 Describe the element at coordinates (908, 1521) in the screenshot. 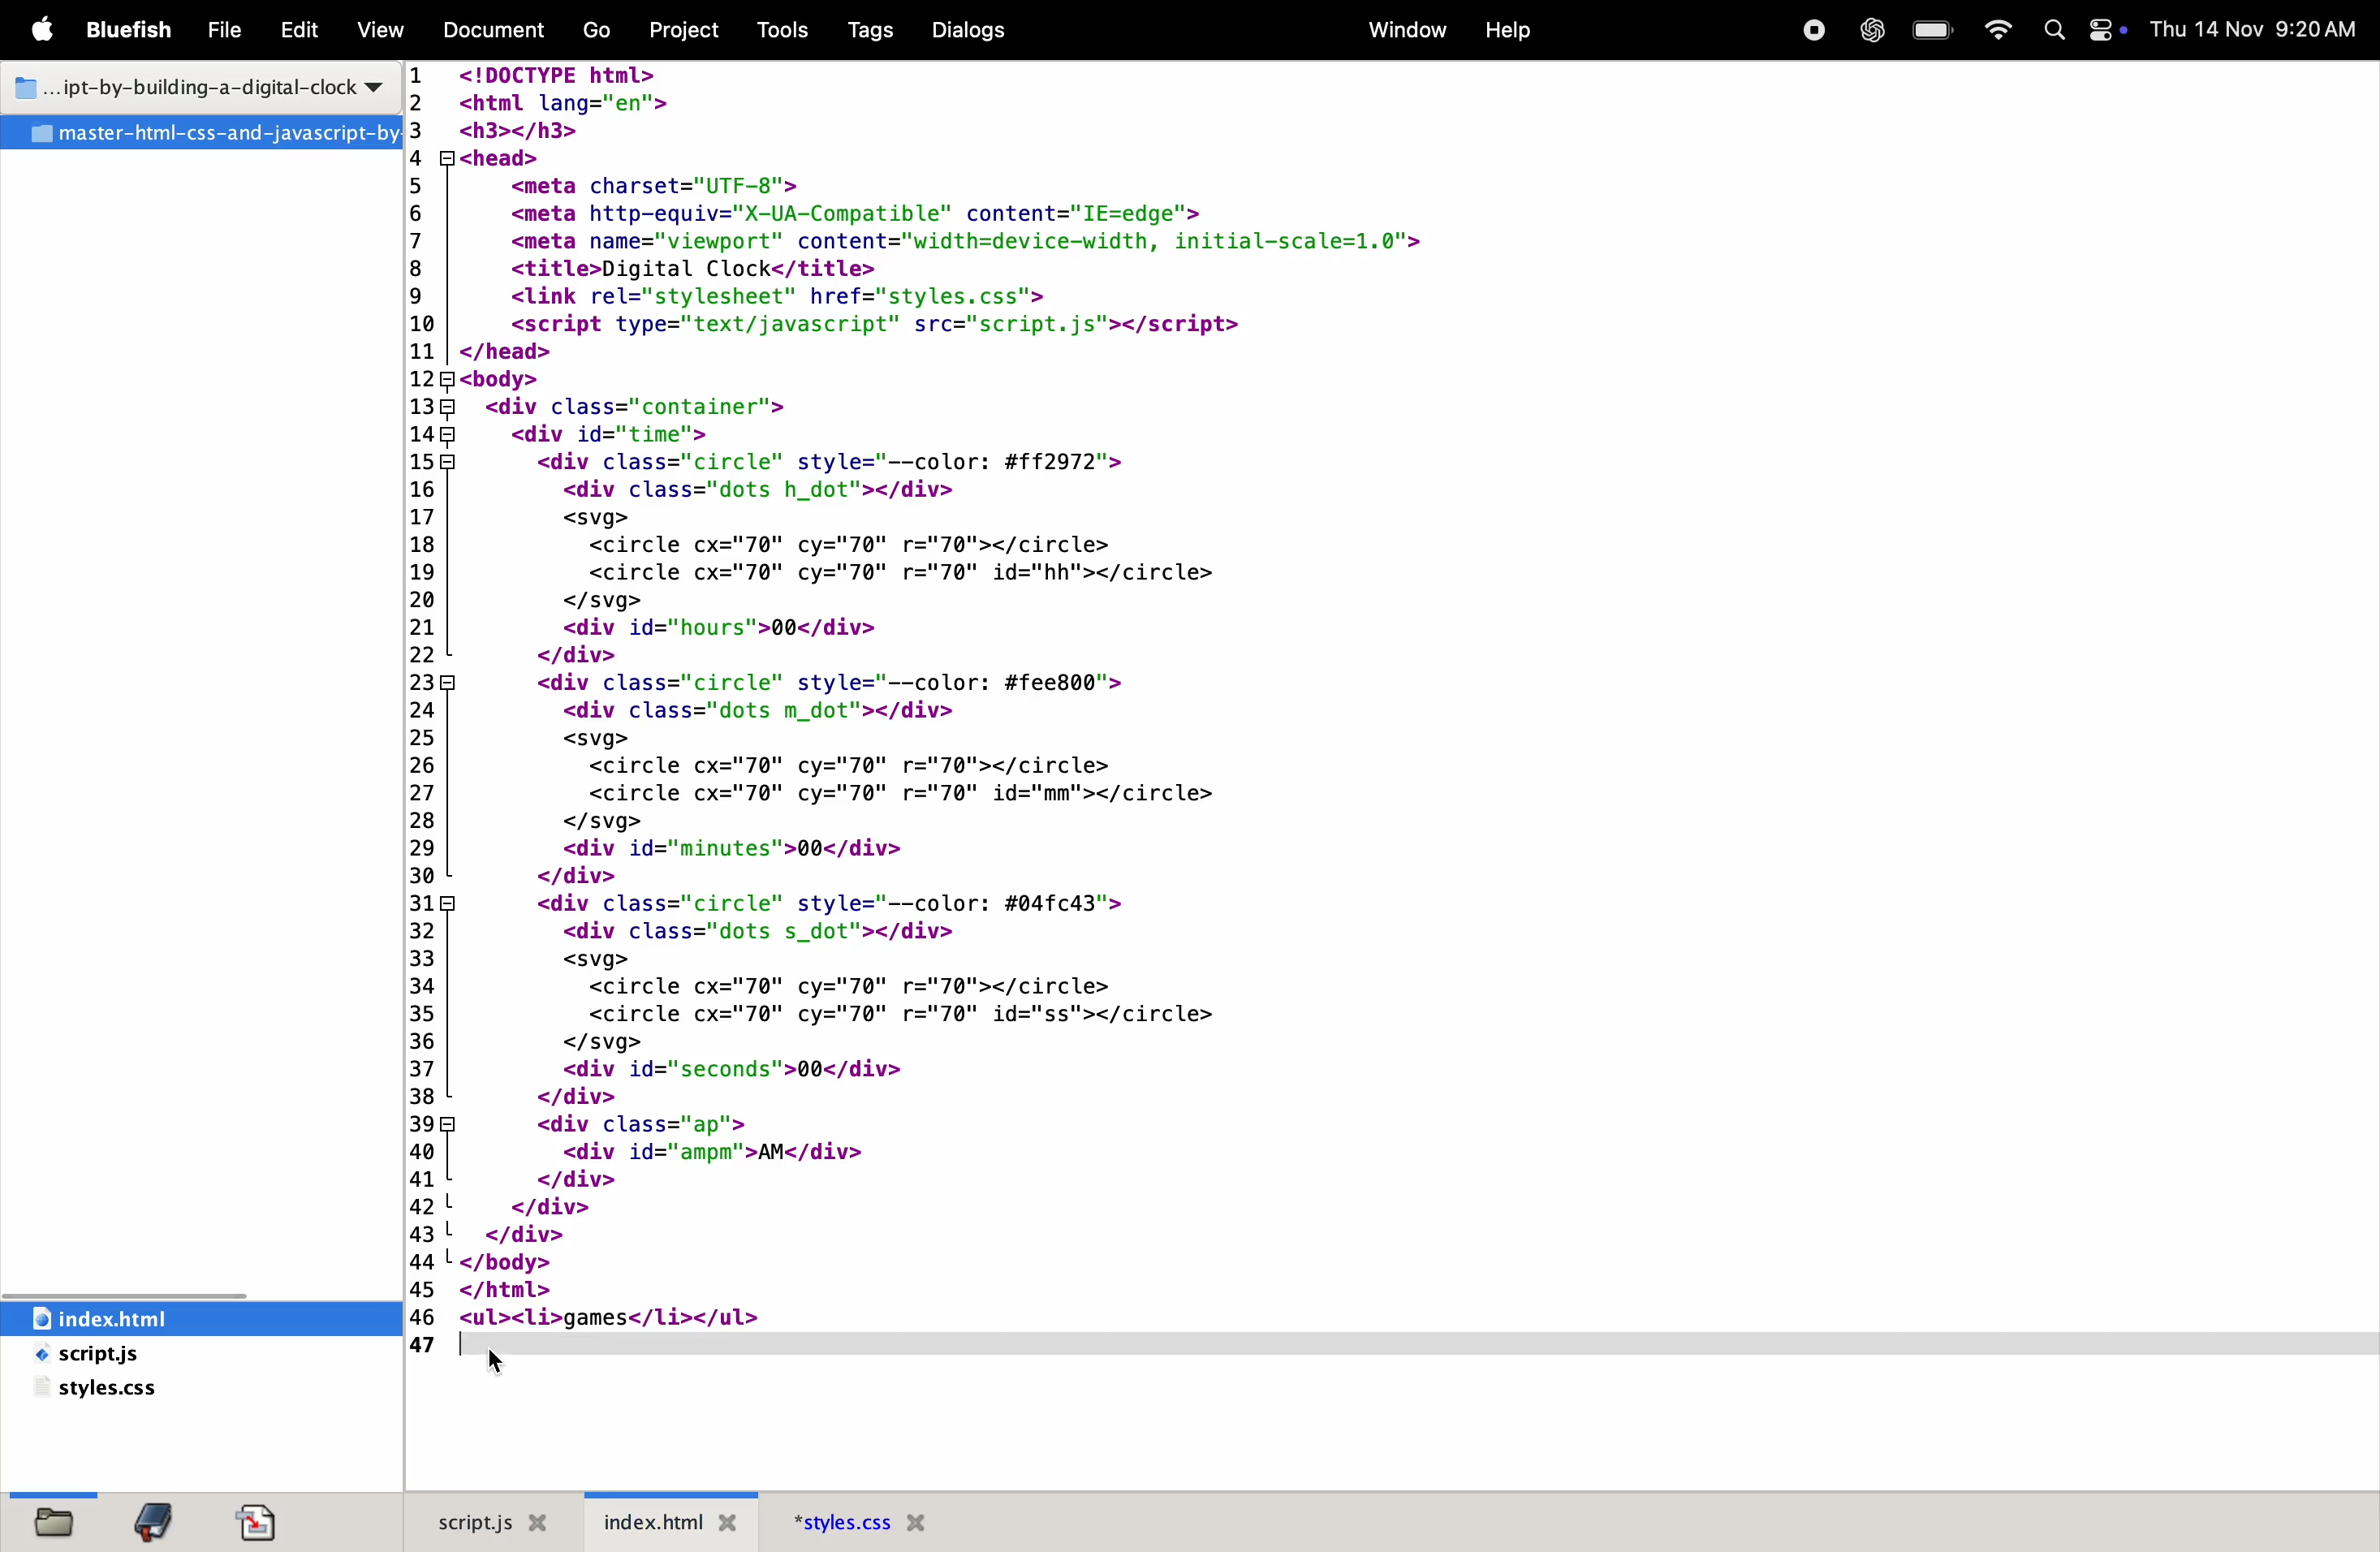

I see `Style.css` at that location.